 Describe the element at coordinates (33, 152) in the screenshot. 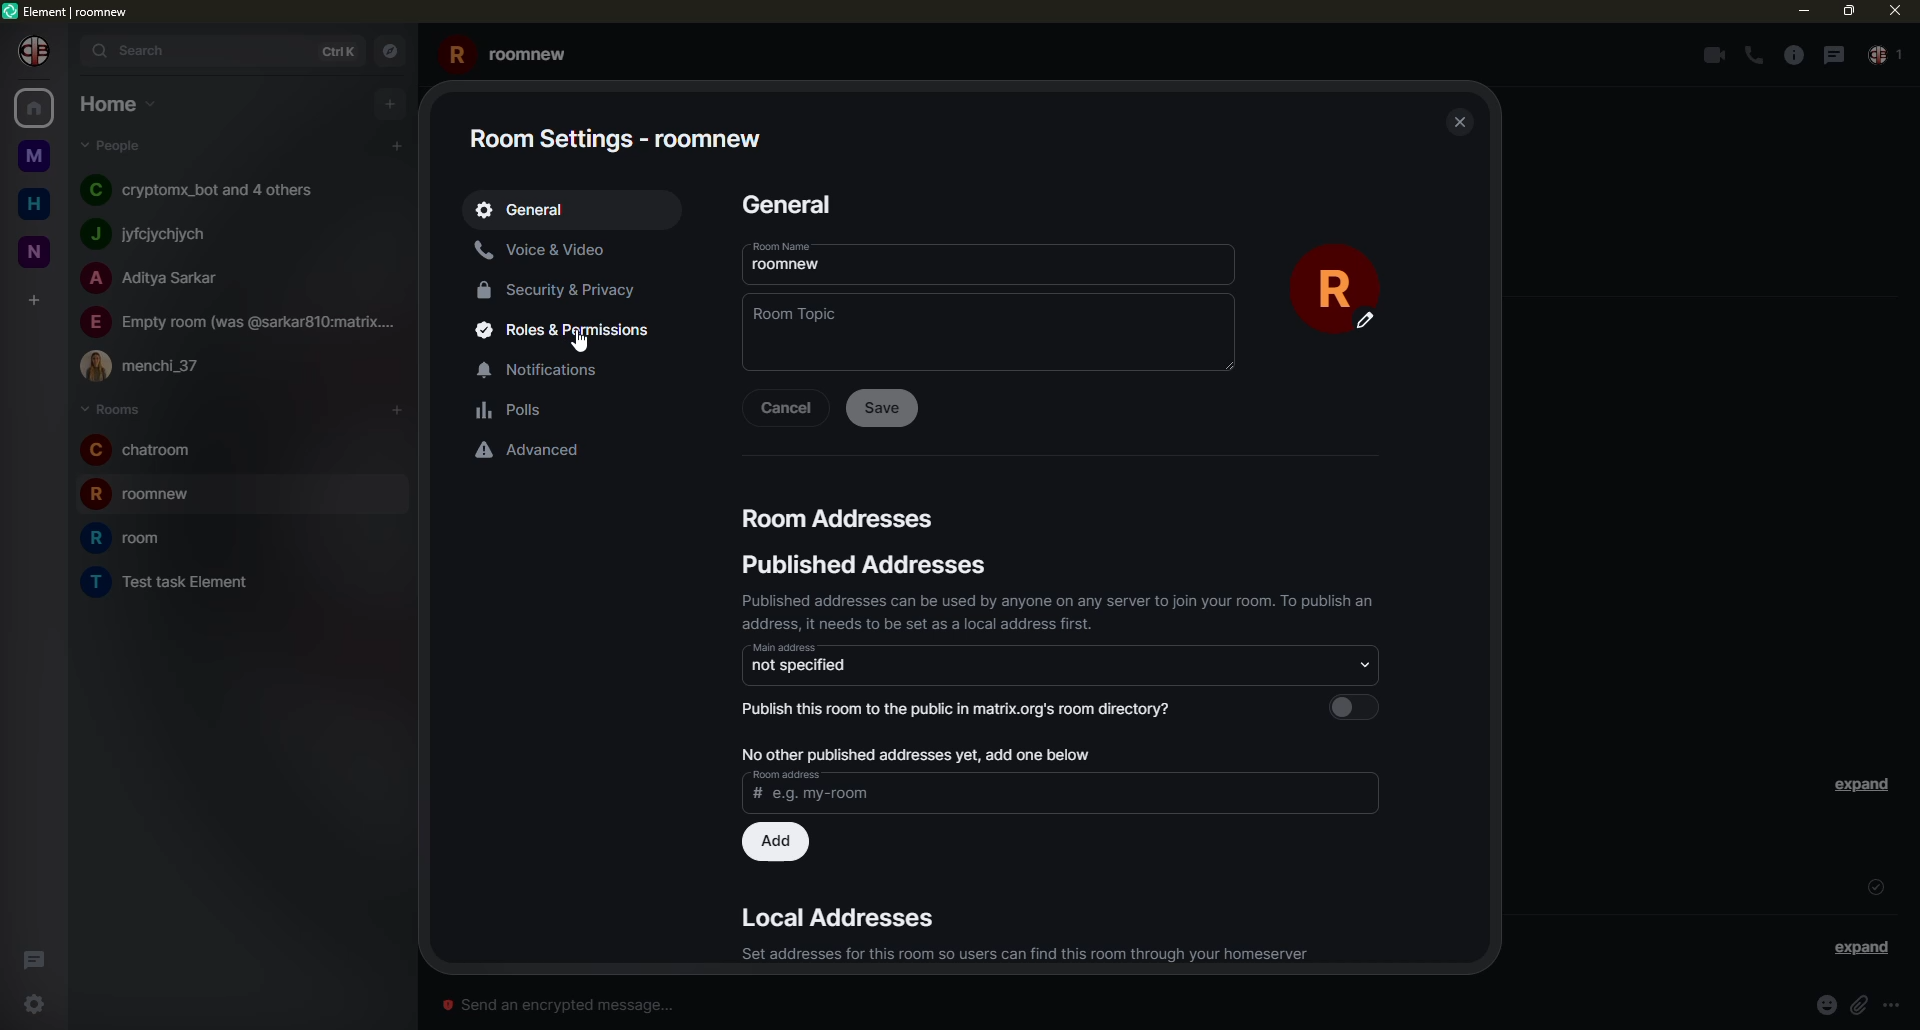

I see `space` at that location.